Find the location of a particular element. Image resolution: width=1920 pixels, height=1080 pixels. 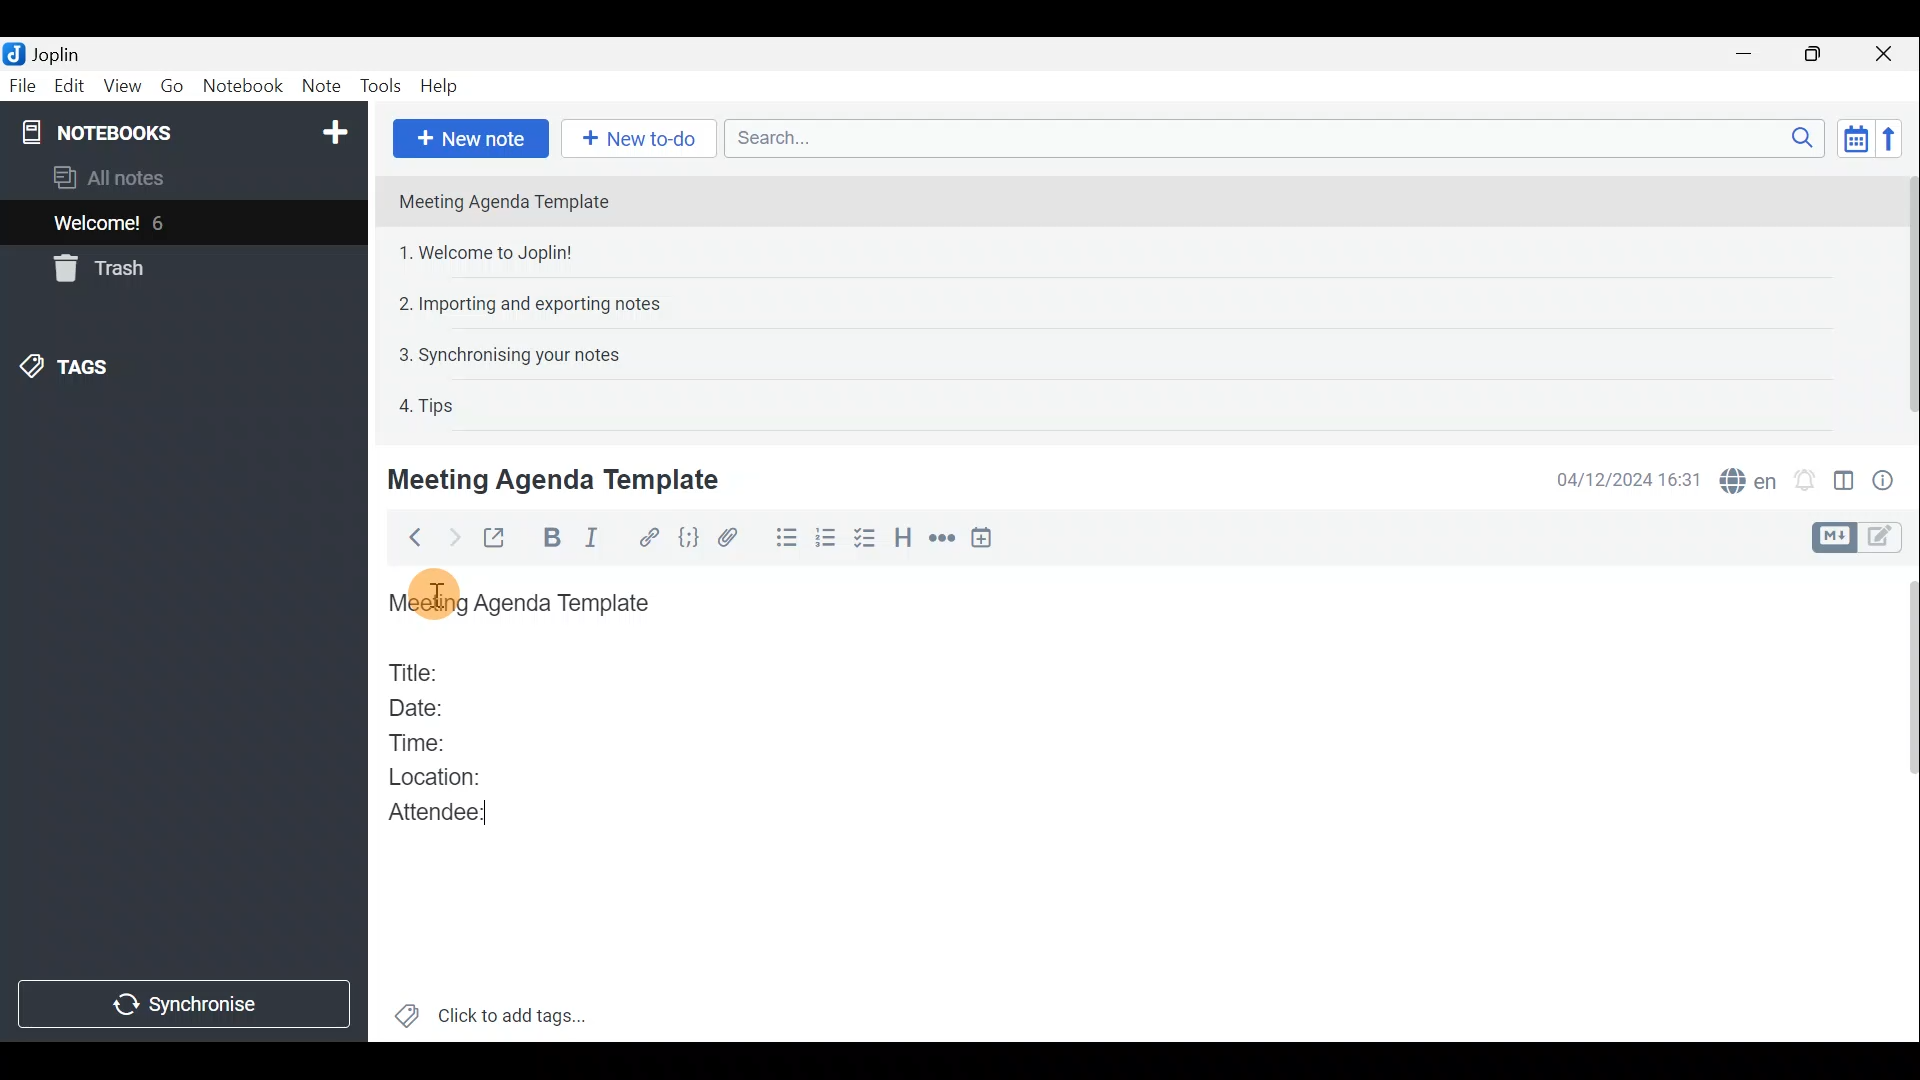

3. Synchronising your notes is located at coordinates (509, 354).